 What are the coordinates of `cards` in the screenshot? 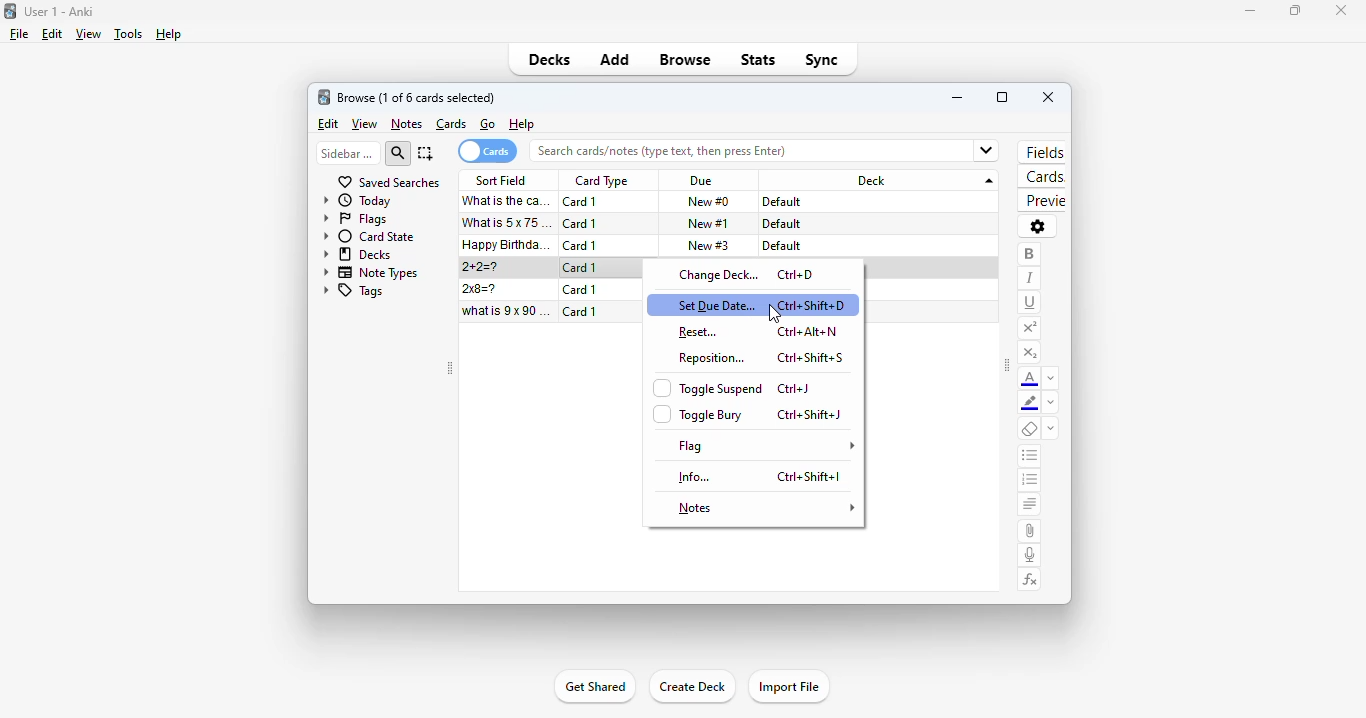 It's located at (452, 124).